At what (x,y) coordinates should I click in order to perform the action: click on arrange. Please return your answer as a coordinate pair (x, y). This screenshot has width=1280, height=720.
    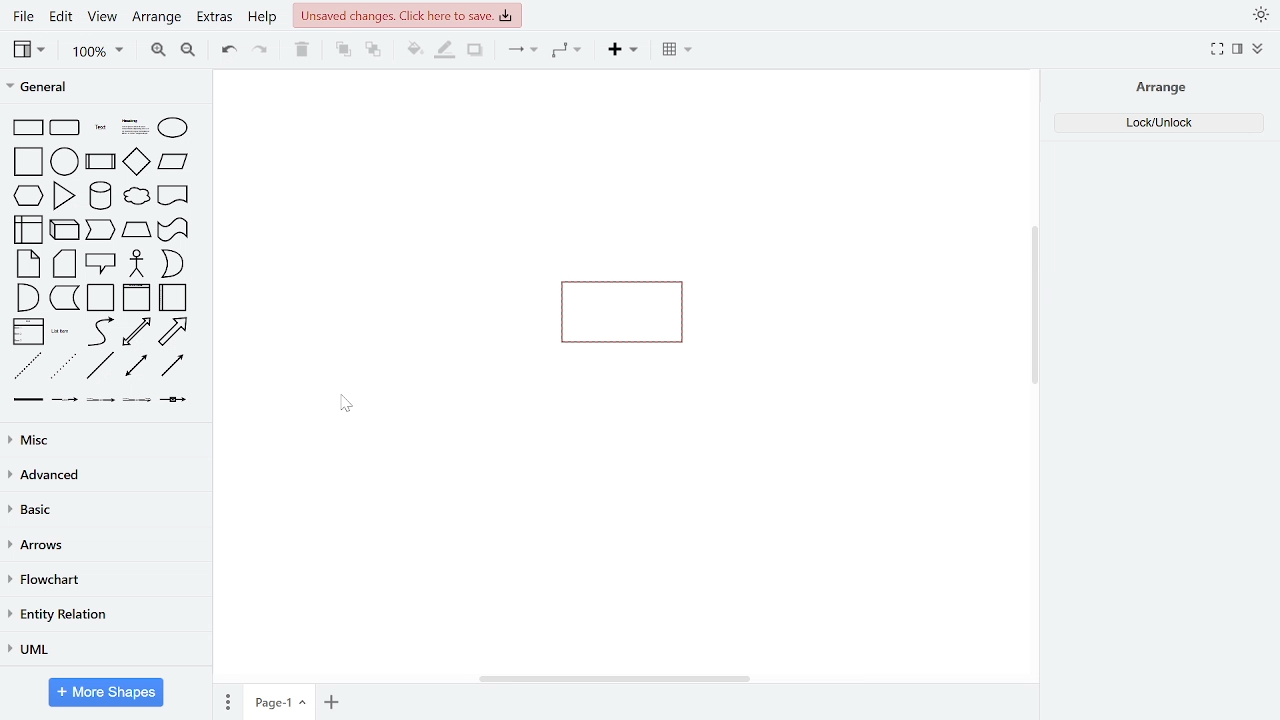
    Looking at the image, I should click on (157, 18).